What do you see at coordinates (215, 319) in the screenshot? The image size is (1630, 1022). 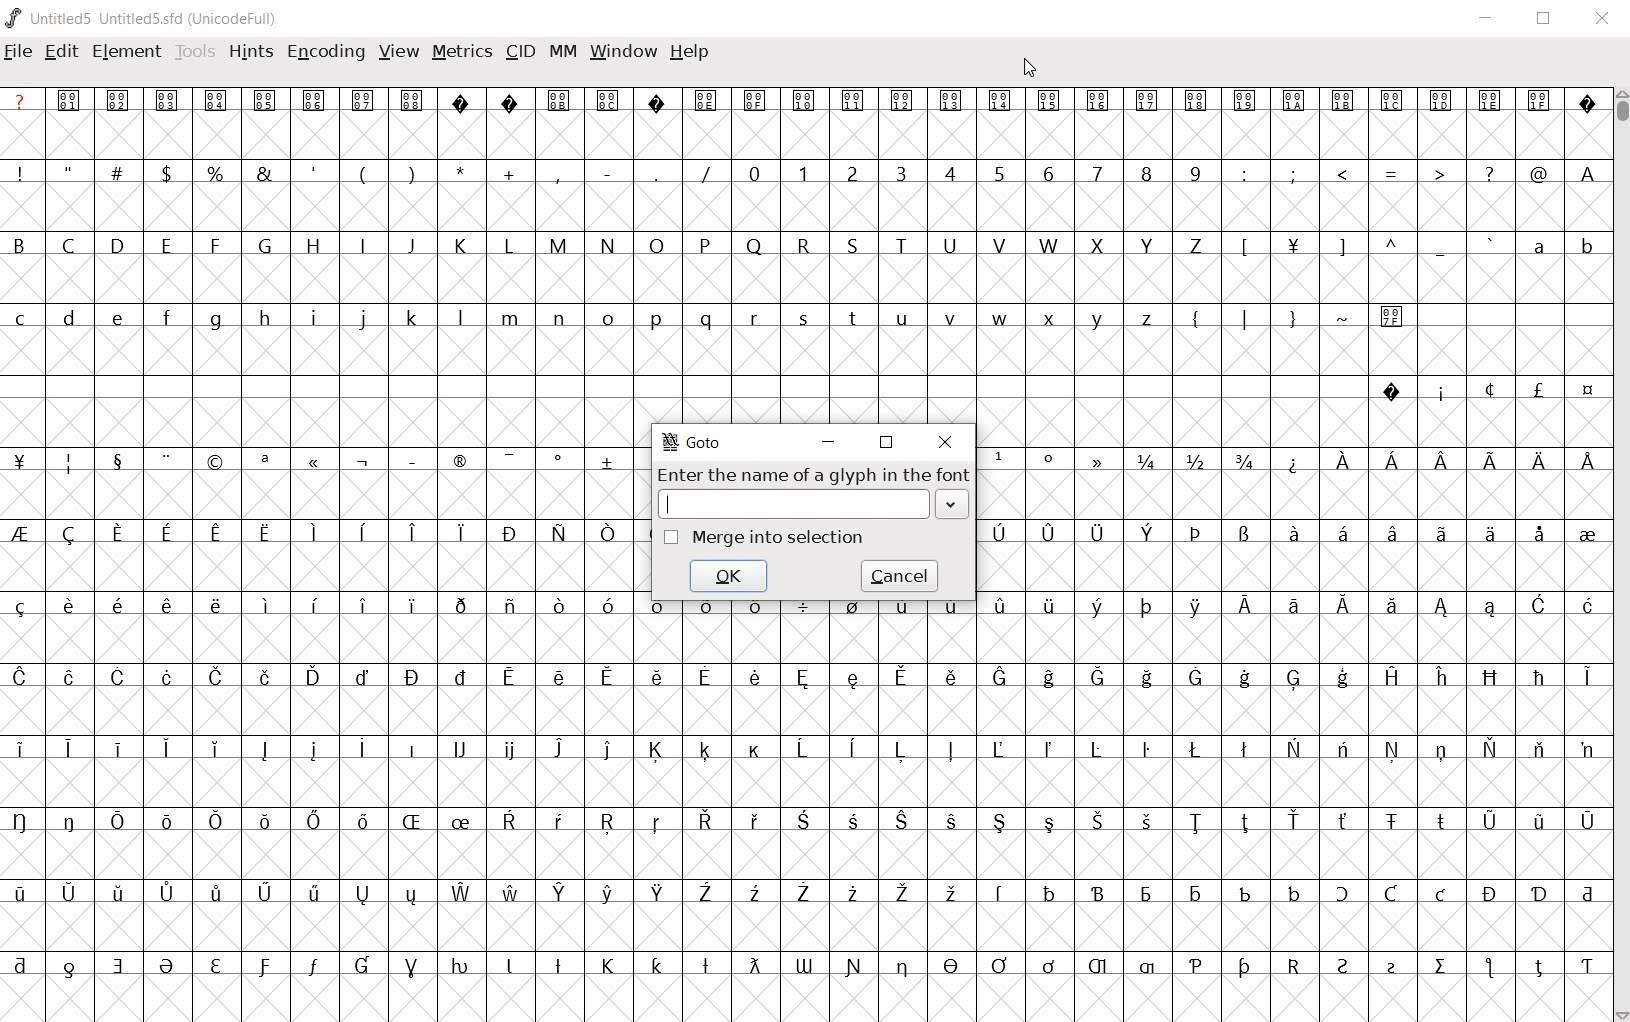 I see `g` at bounding box center [215, 319].